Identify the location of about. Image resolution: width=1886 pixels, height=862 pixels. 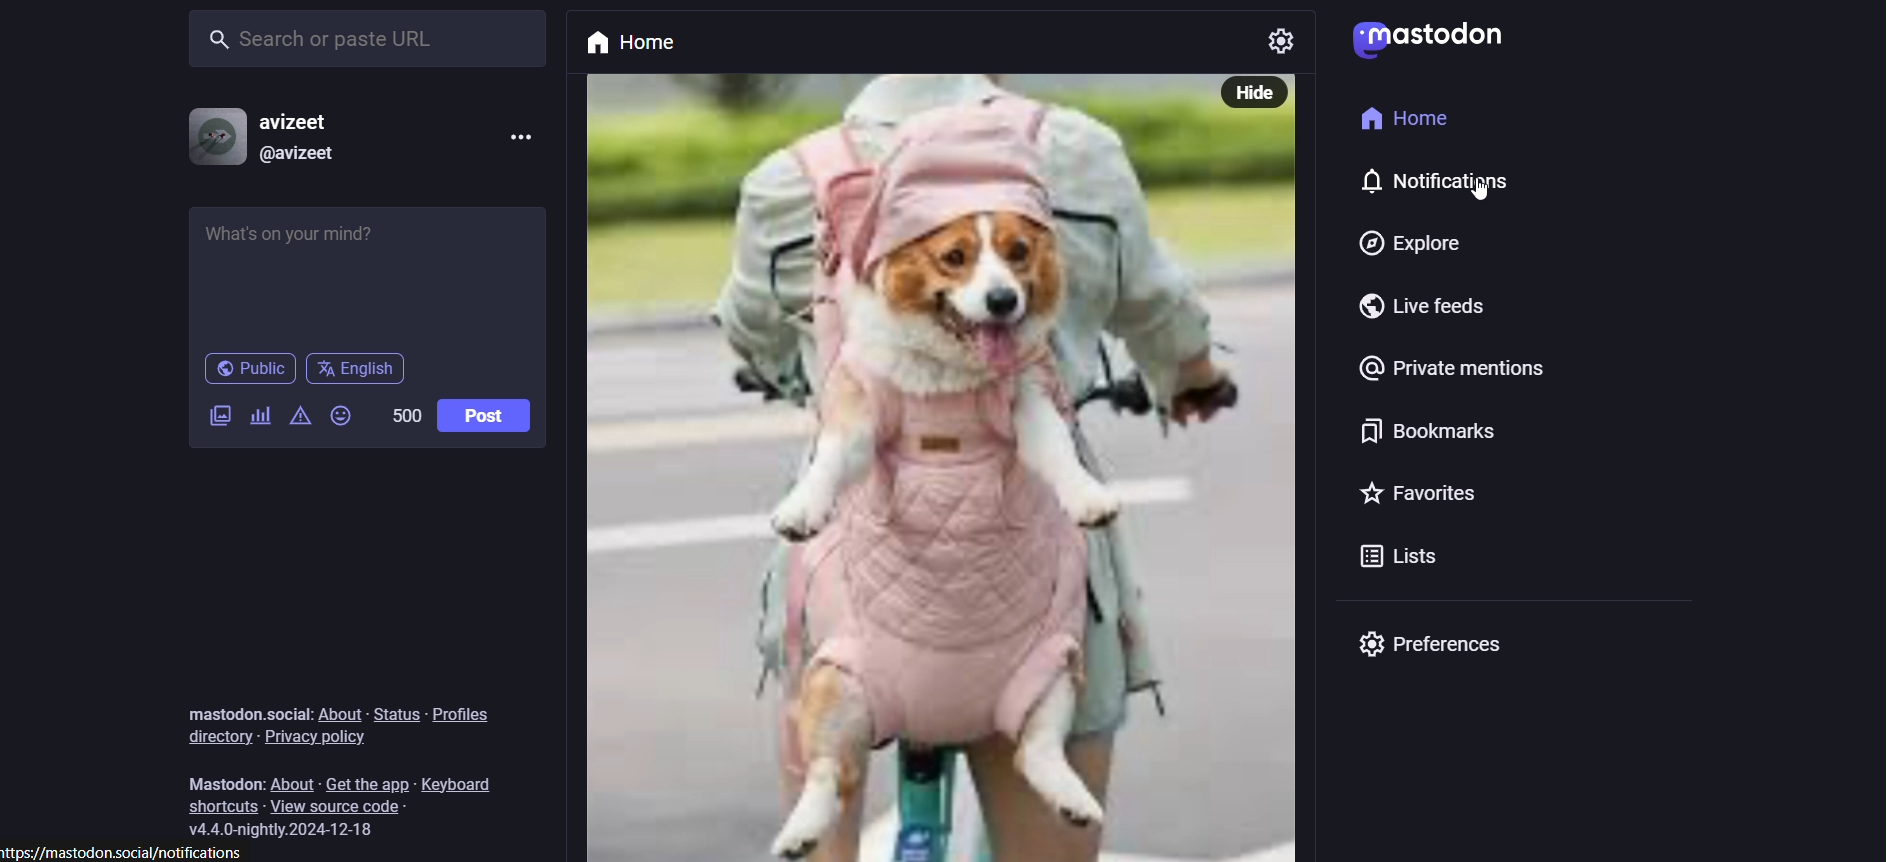
(338, 711).